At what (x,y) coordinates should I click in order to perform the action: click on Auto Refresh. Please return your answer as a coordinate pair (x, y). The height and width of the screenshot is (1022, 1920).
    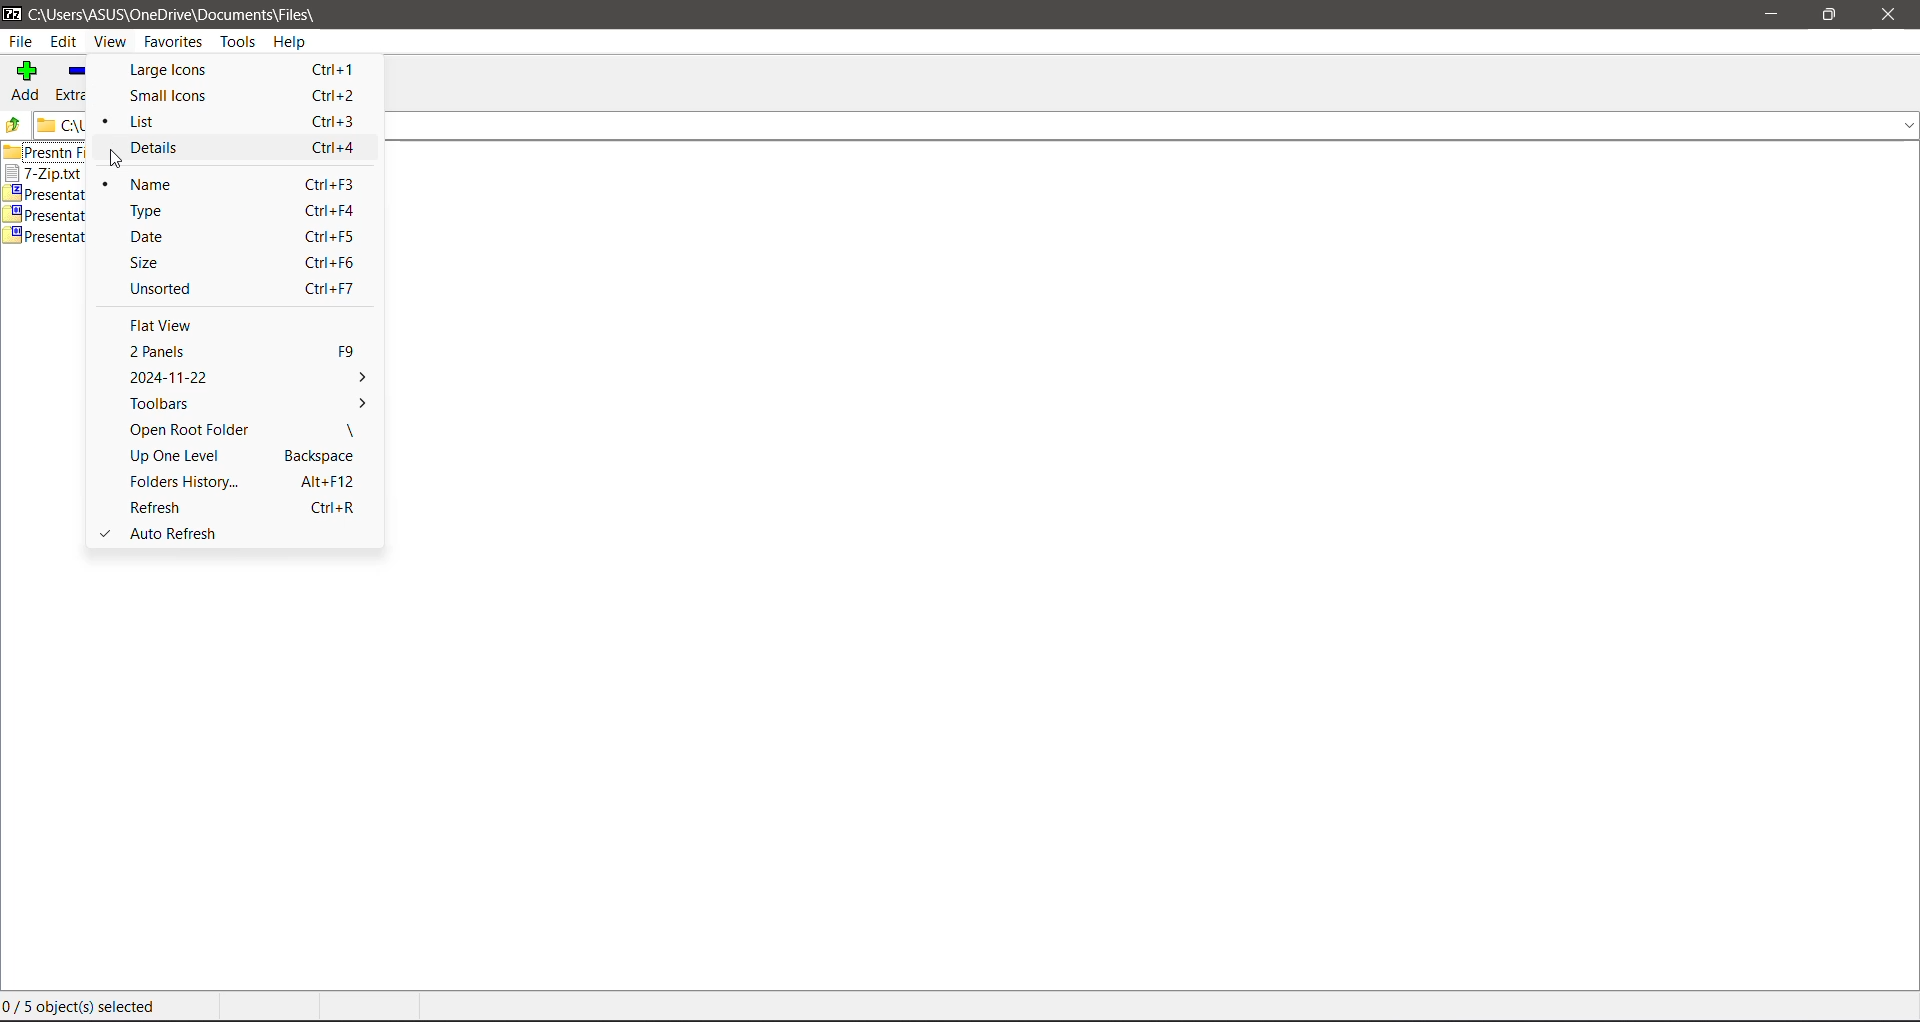
    Looking at the image, I should click on (206, 534).